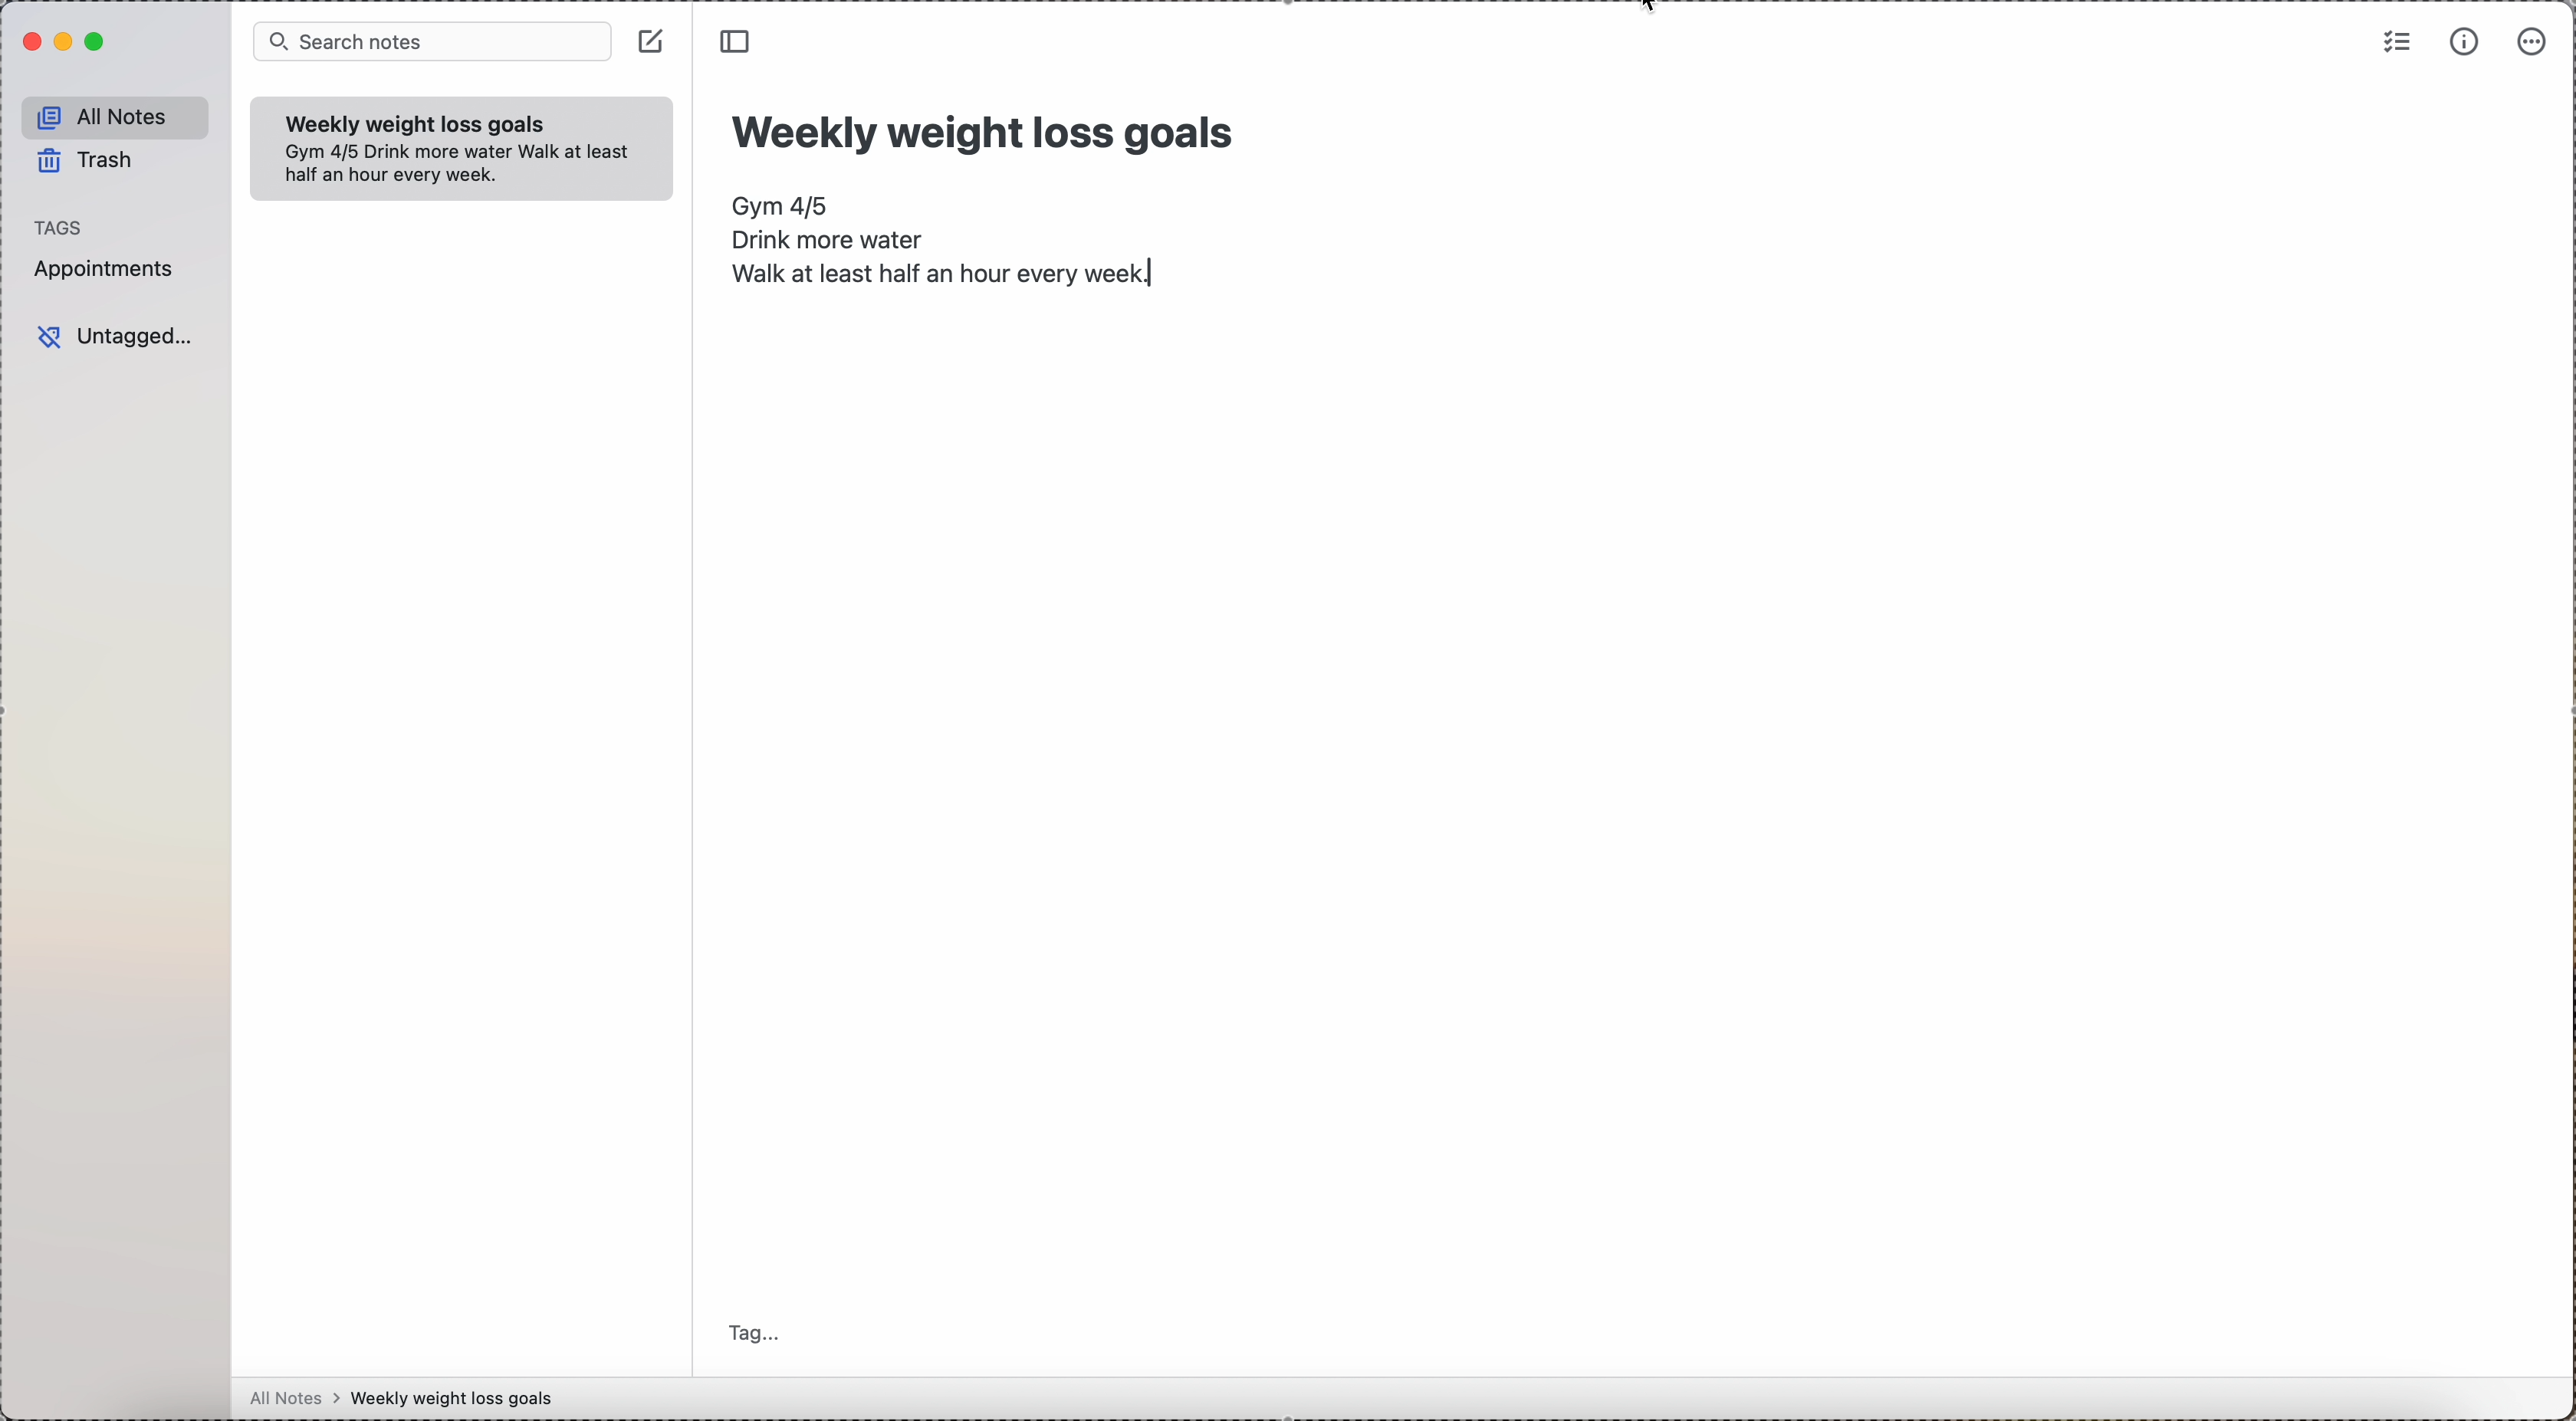 This screenshot has height=1421, width=2576. What do you see at coordinates (652, 41) in the screenshot?
I see `create note` at bounding box center [652, 41].